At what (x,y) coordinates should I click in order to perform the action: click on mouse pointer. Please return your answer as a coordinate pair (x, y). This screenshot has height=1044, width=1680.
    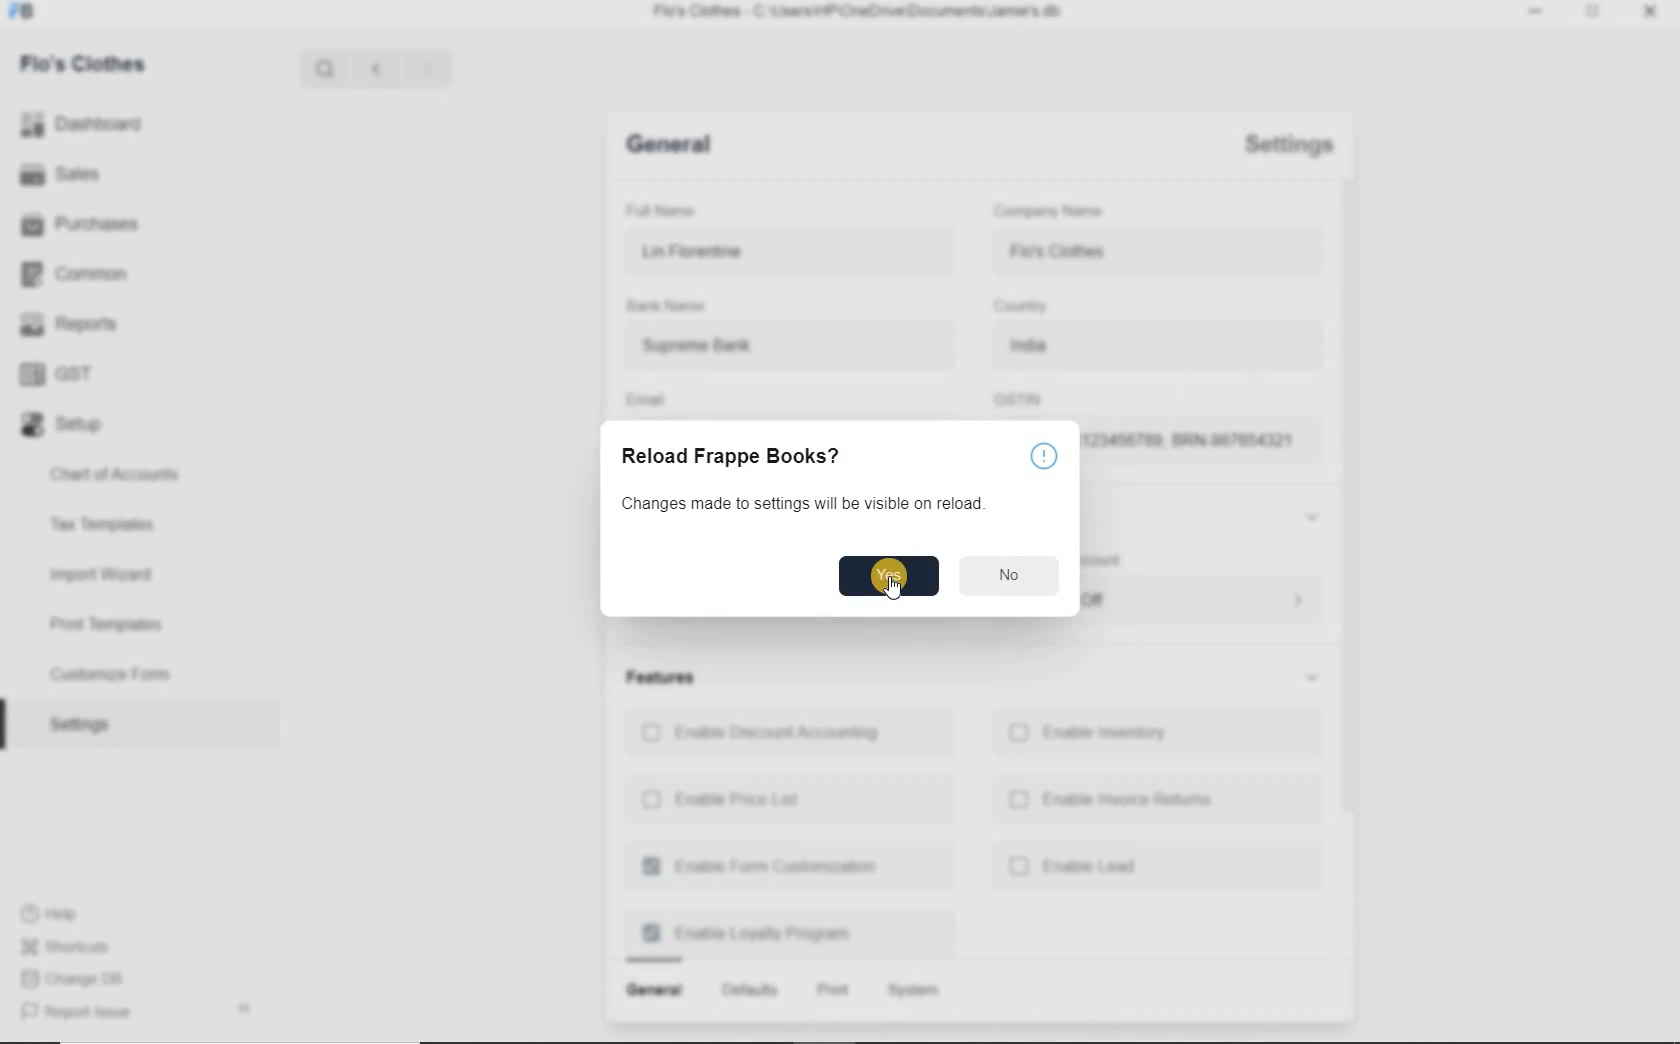
    Looking at the image, I should click on (894, 594).